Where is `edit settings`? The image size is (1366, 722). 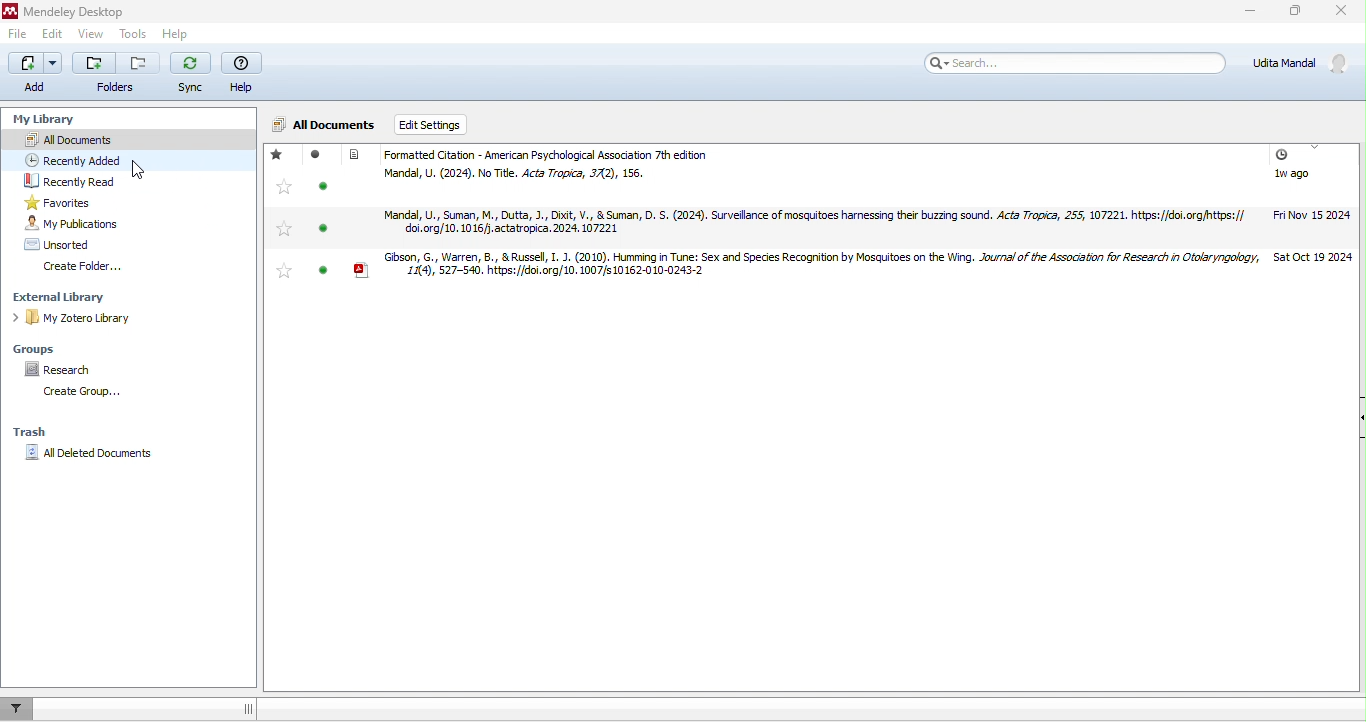 edit settings is located at coordinates (432, 125).